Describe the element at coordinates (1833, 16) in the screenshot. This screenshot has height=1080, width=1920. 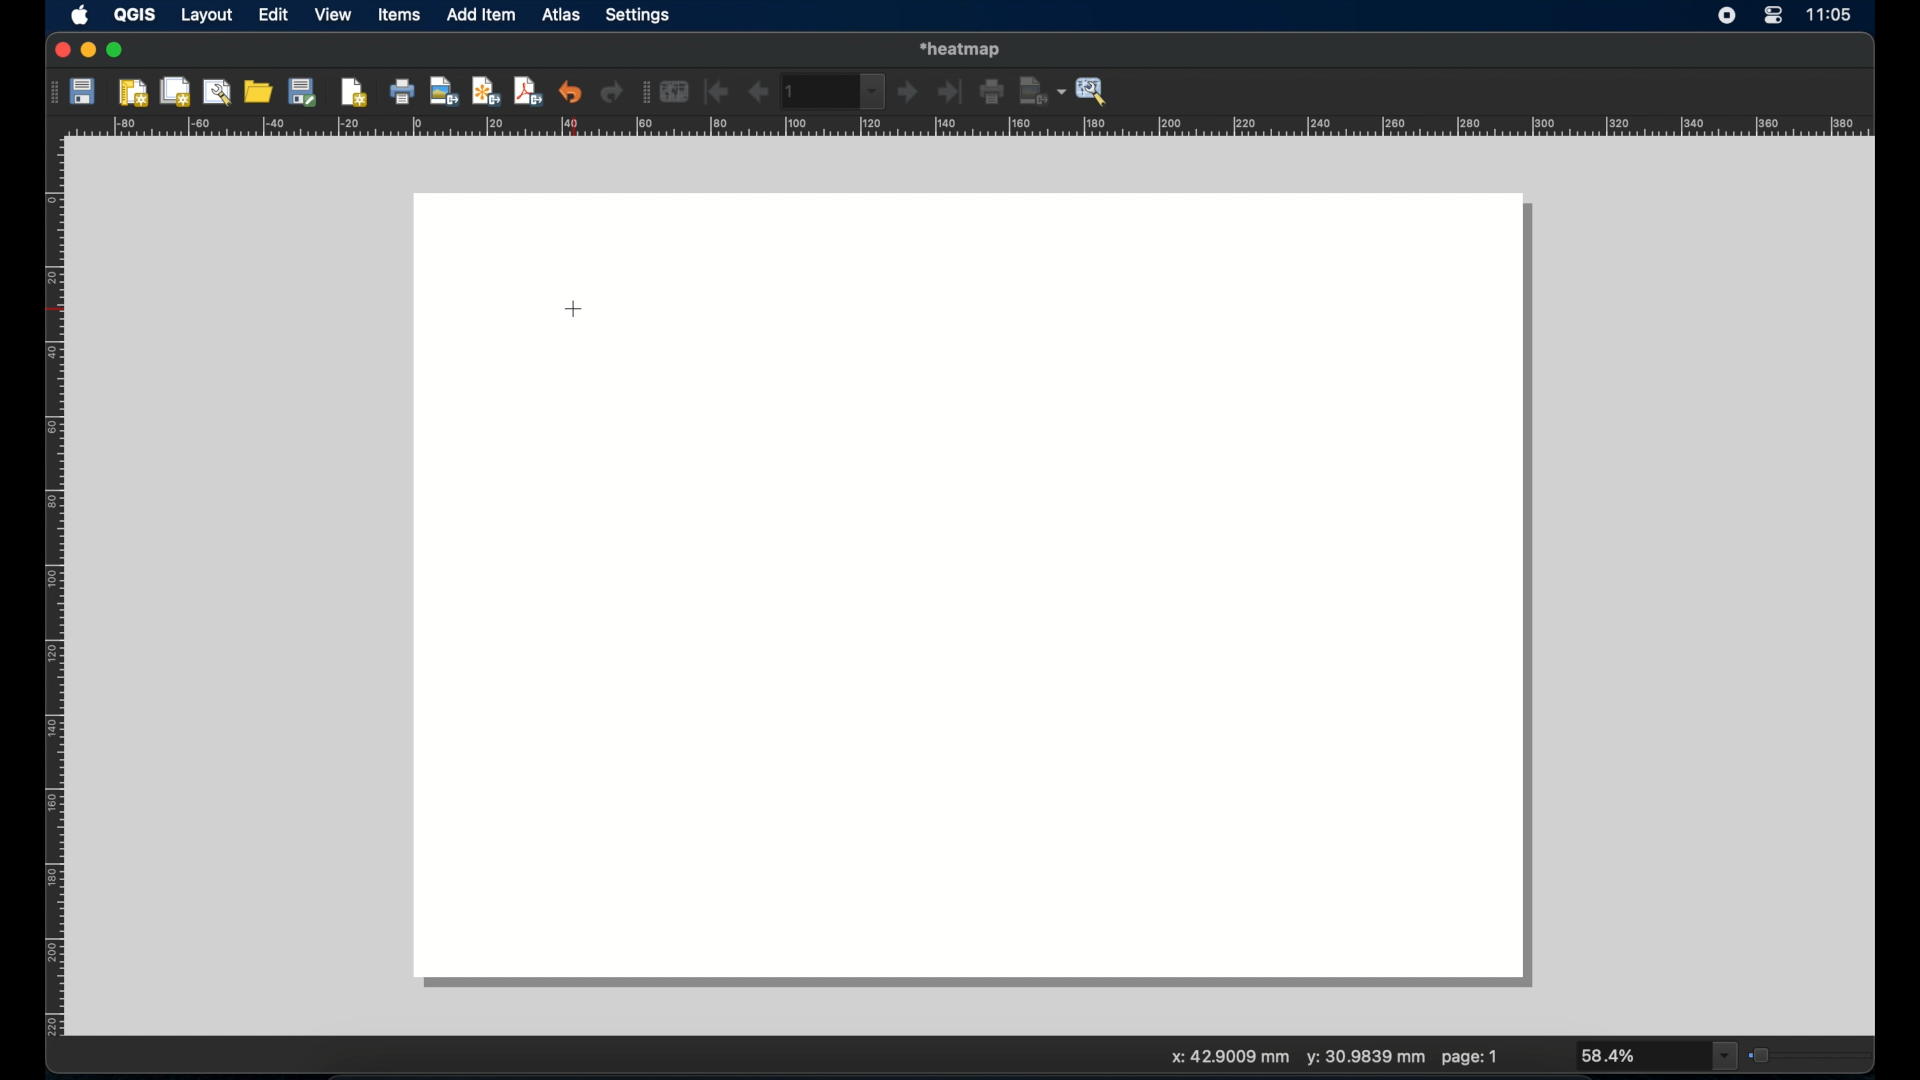
I see `time` at that location.